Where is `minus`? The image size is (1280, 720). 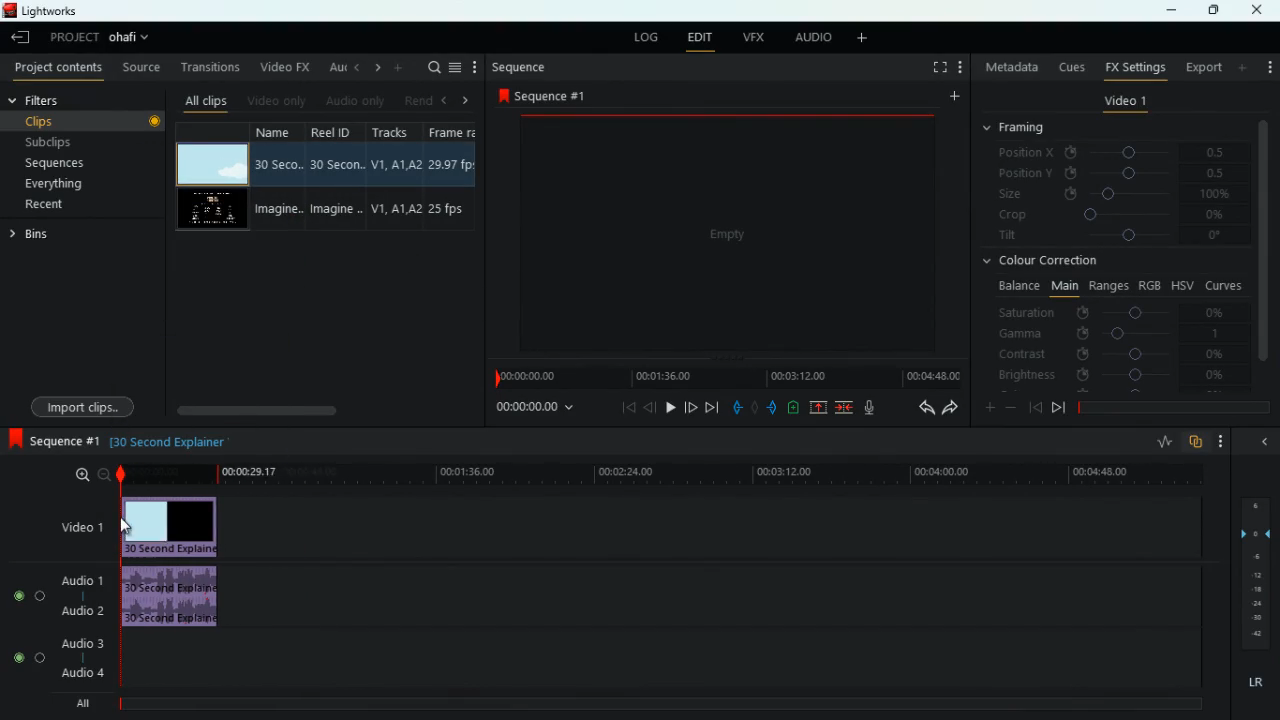
minus is located at coordinates (1011, 407).